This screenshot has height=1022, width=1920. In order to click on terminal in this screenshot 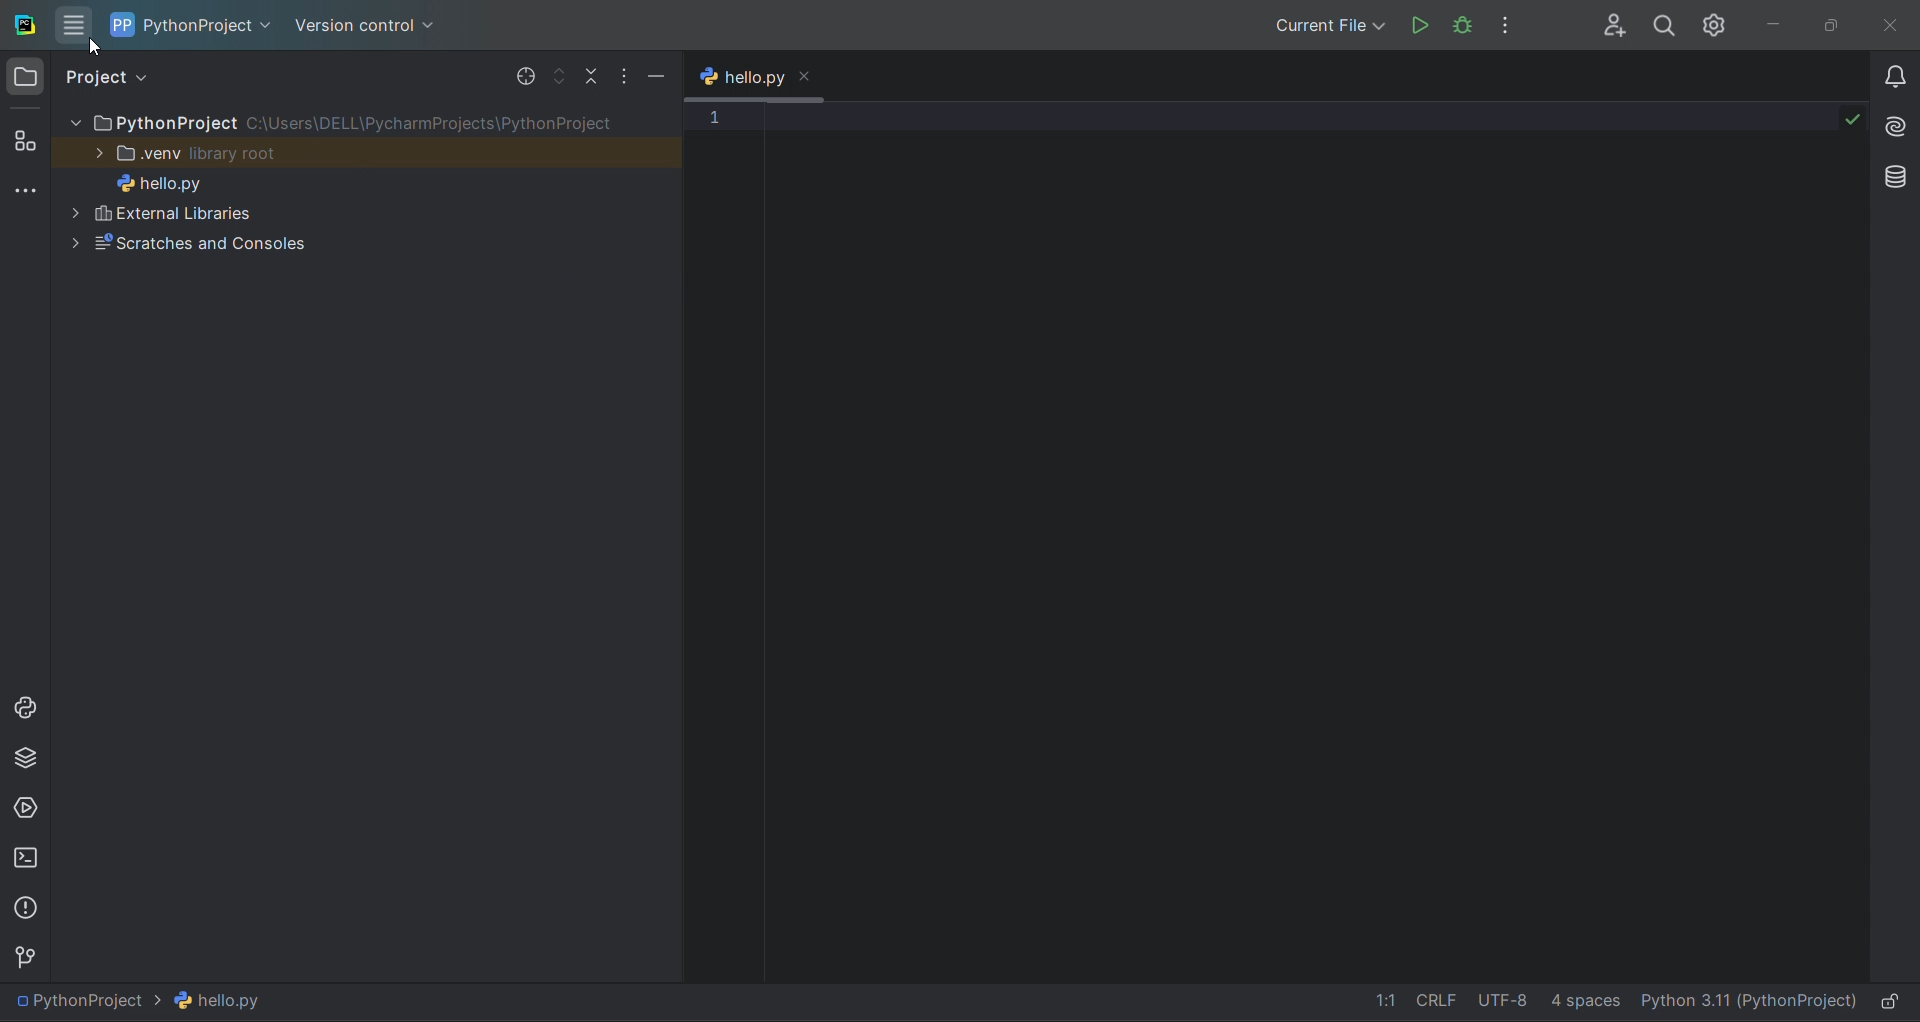, I will do `click(25, 860)`.